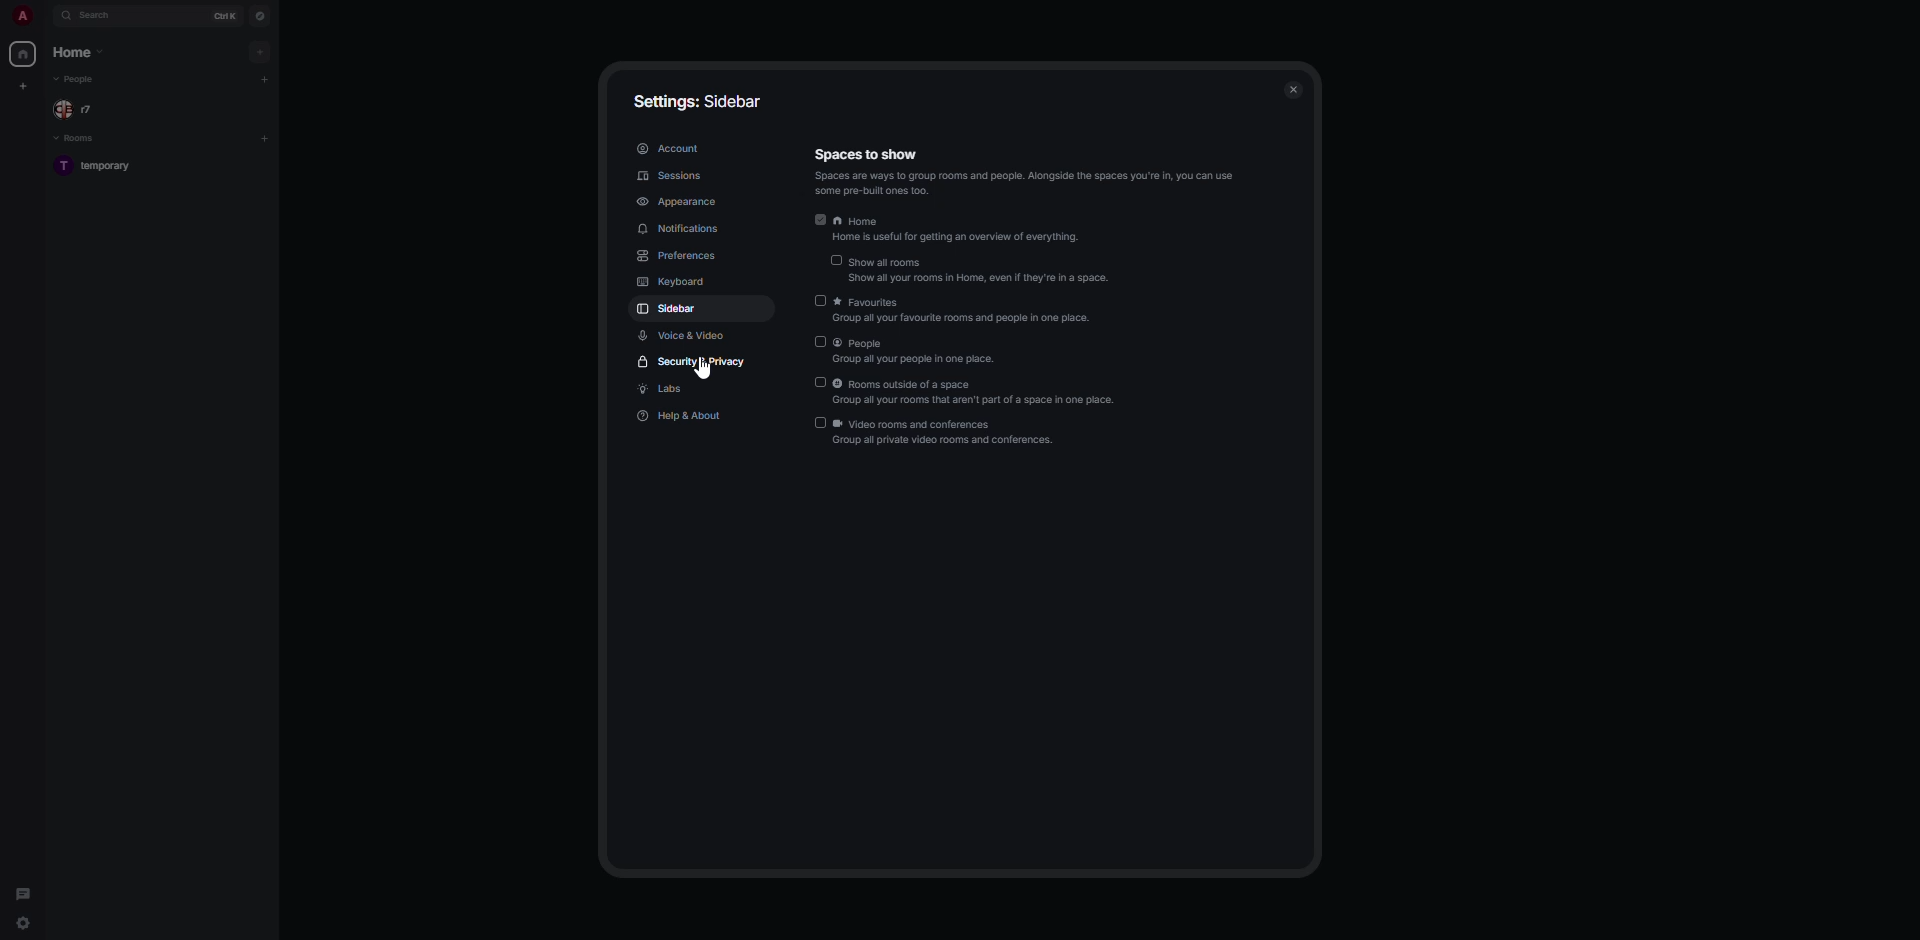 This screenshot has height=940, width=1920. I want to click on appearance, so click(681, 203).